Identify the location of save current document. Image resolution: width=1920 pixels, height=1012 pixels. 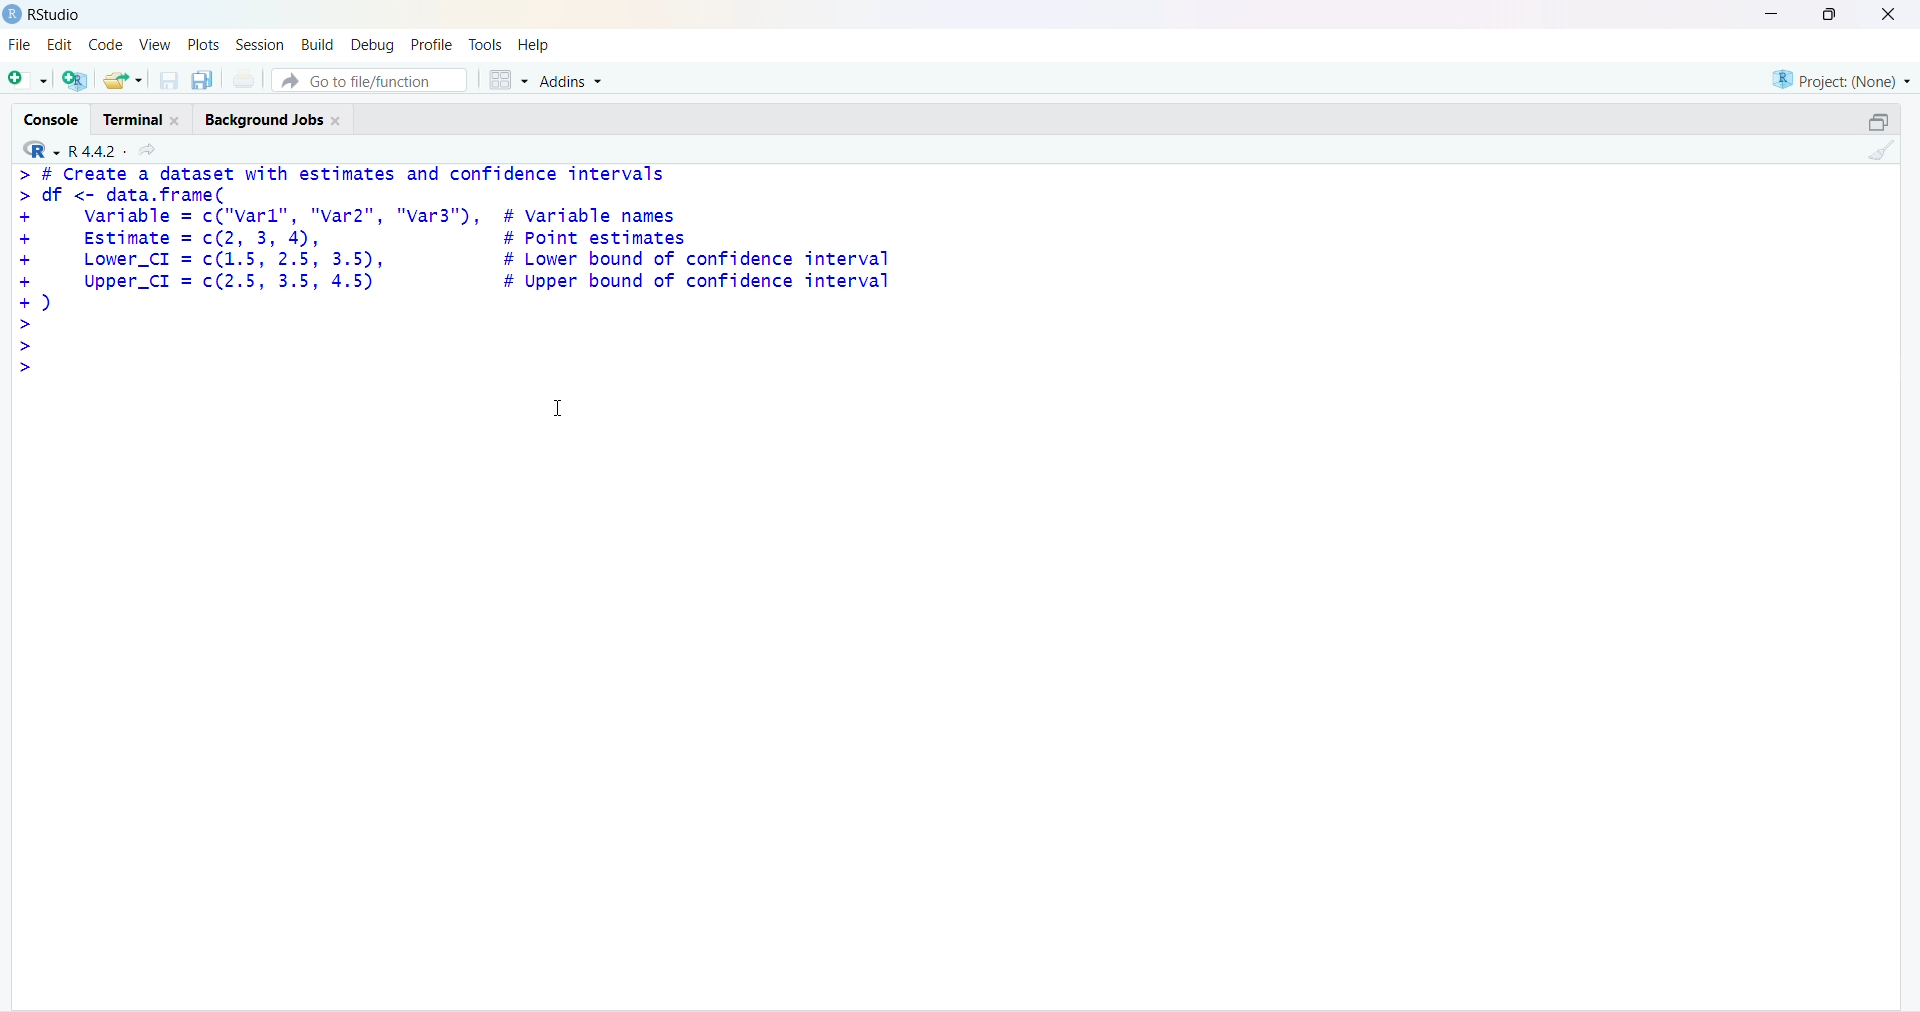
(168, 77).